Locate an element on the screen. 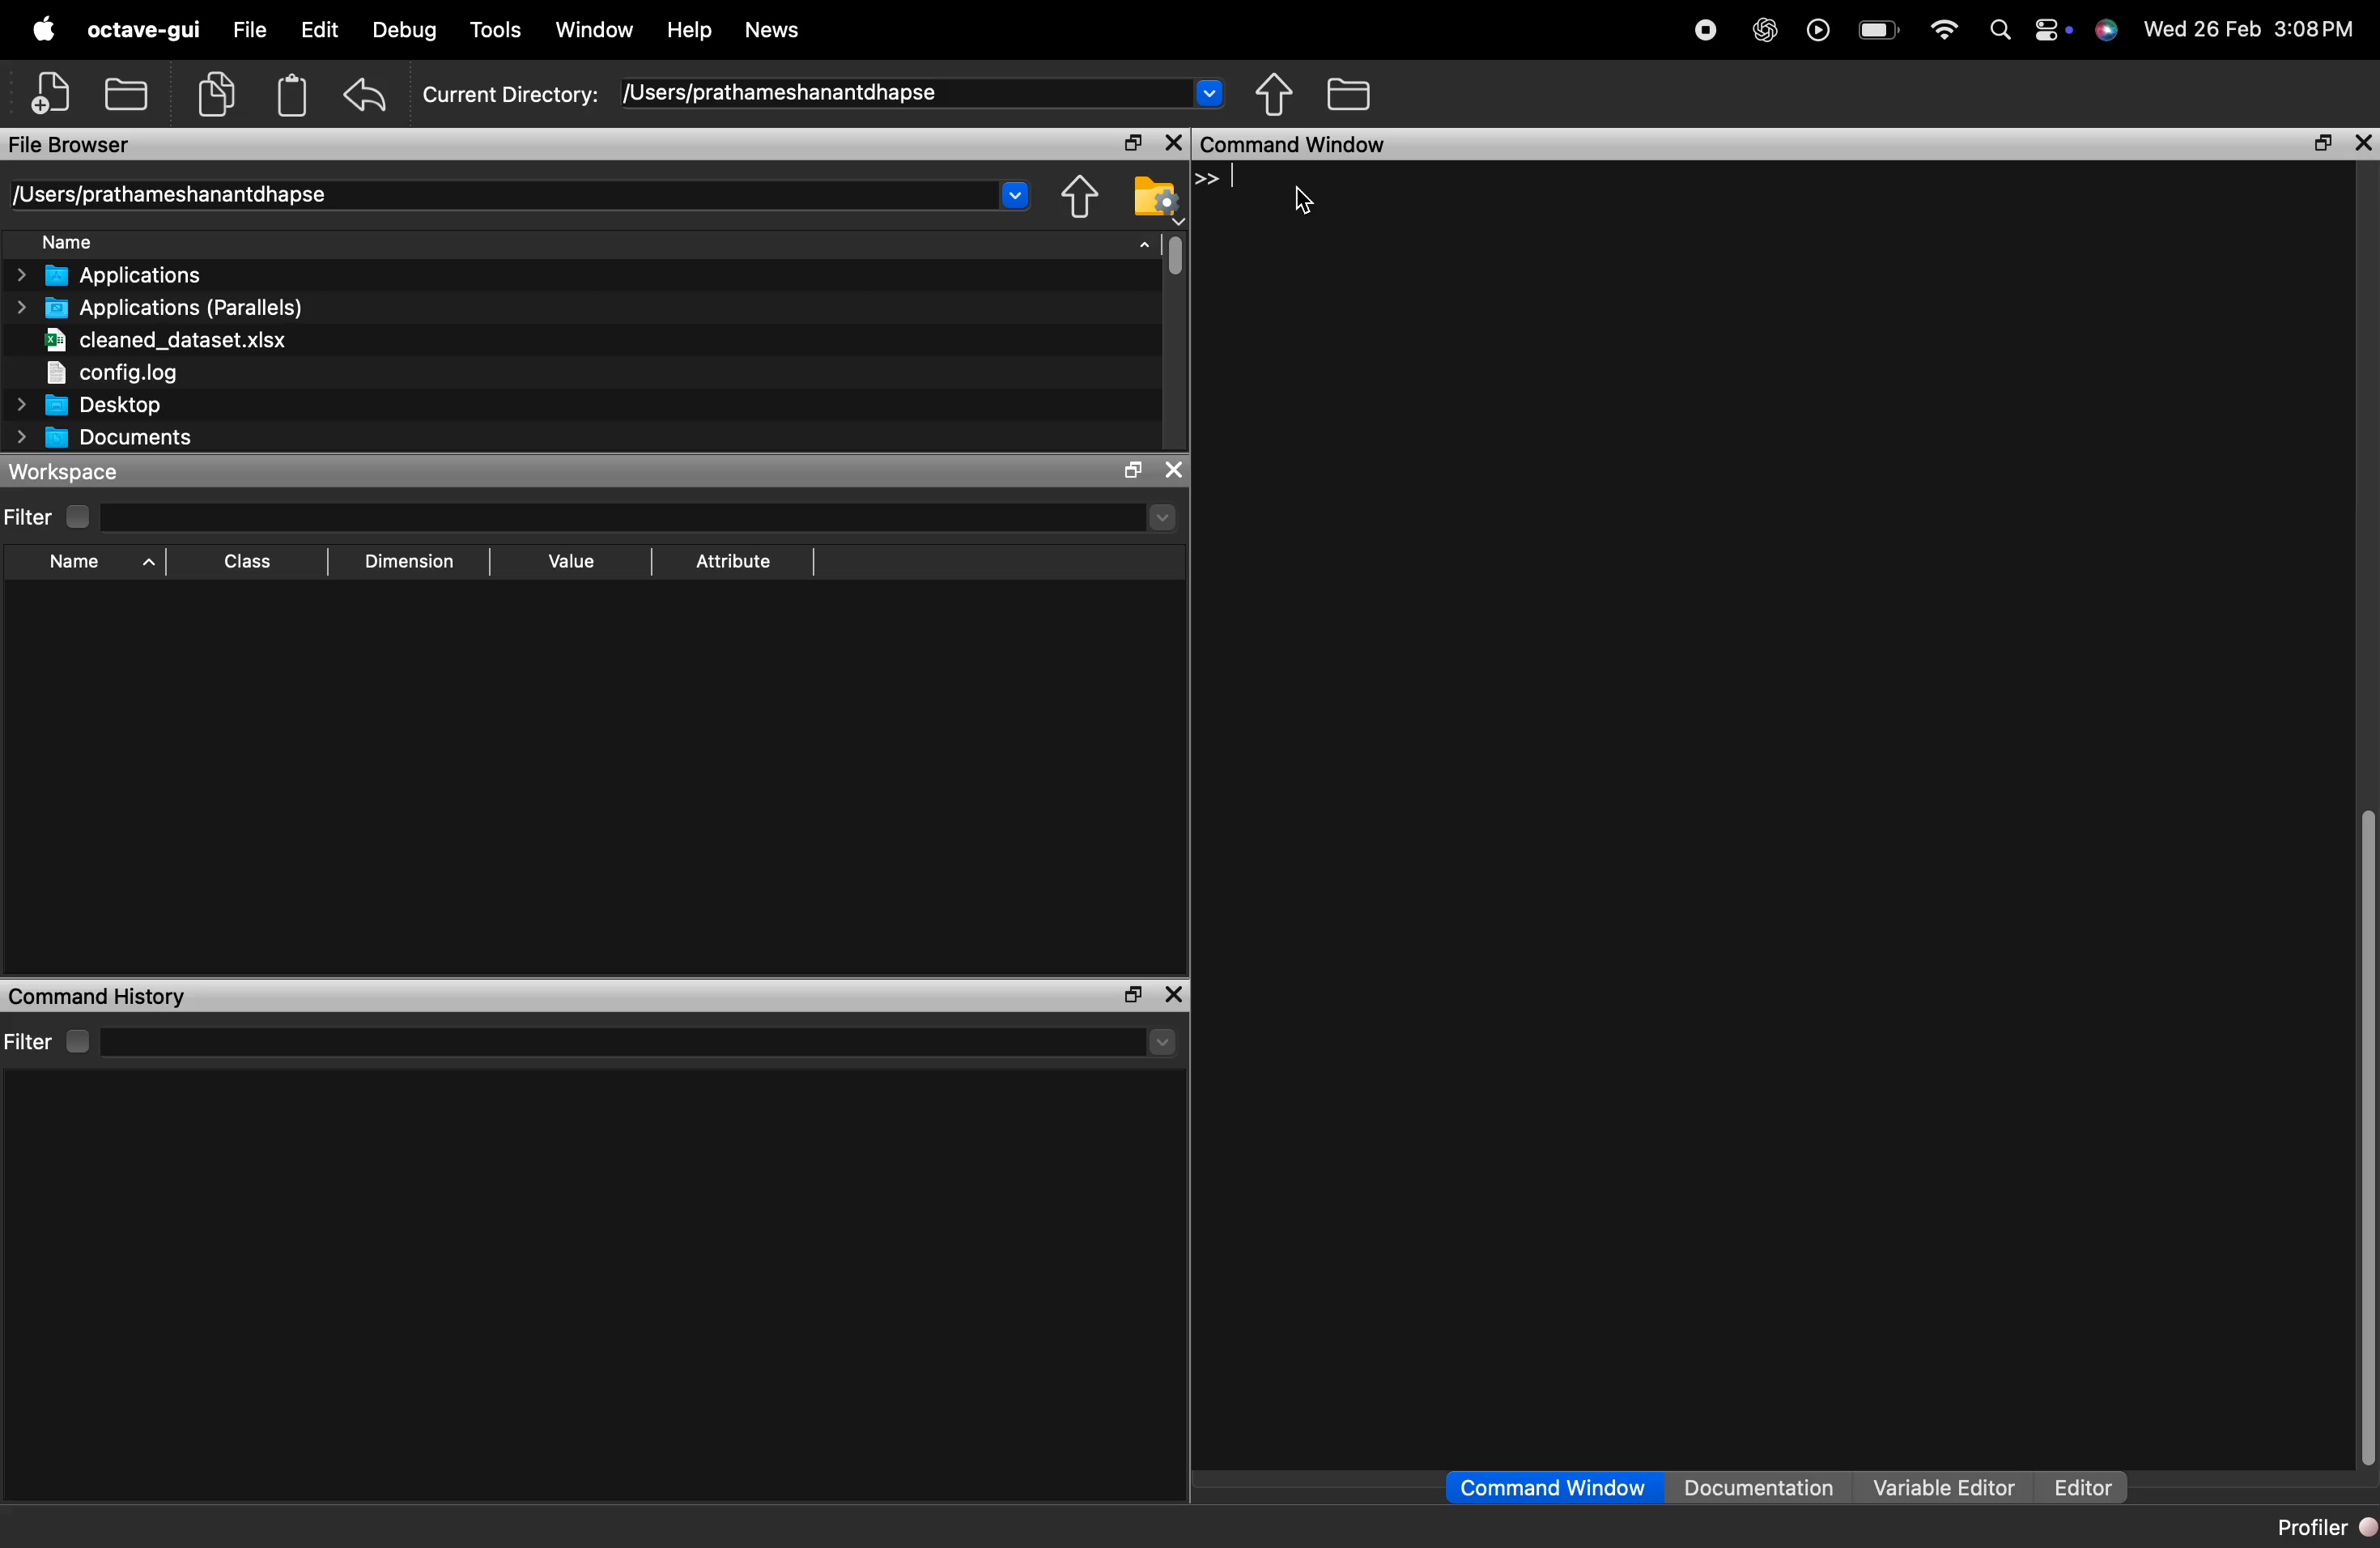 The image size is (2380, 1548). Debug is located at coordinates (405, 31).